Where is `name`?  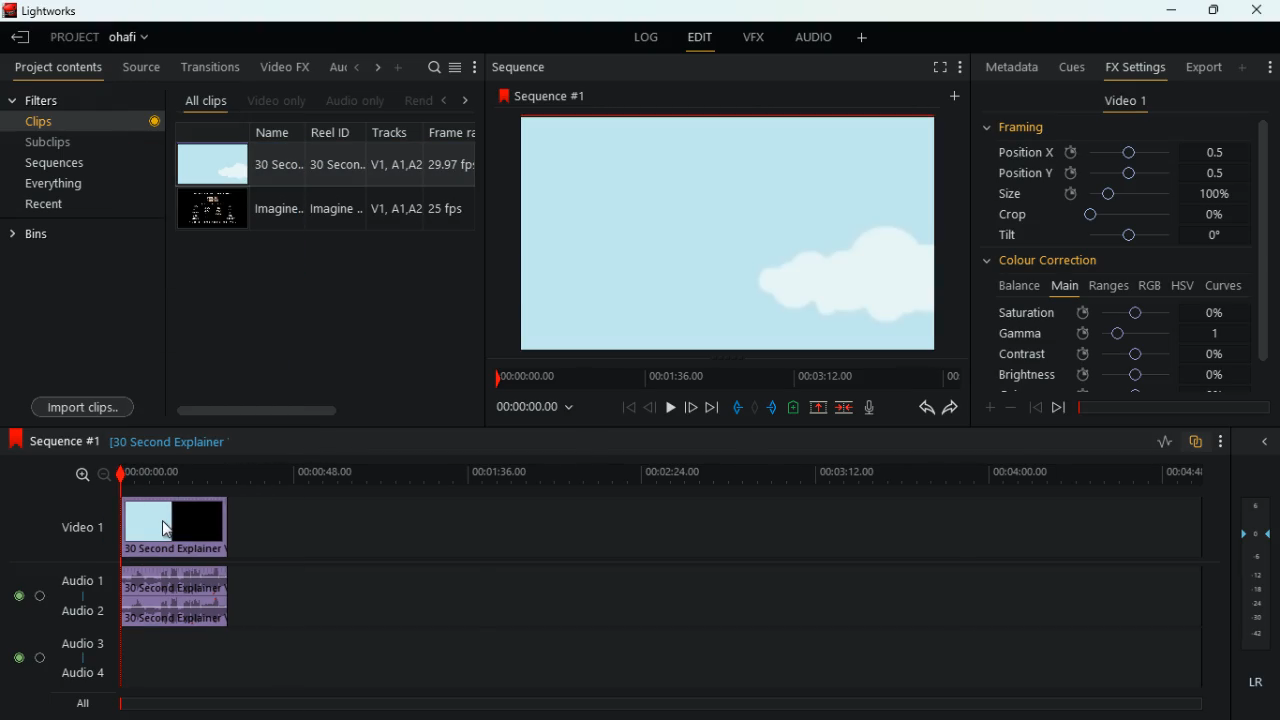
name is located at coordinates (276, 177).